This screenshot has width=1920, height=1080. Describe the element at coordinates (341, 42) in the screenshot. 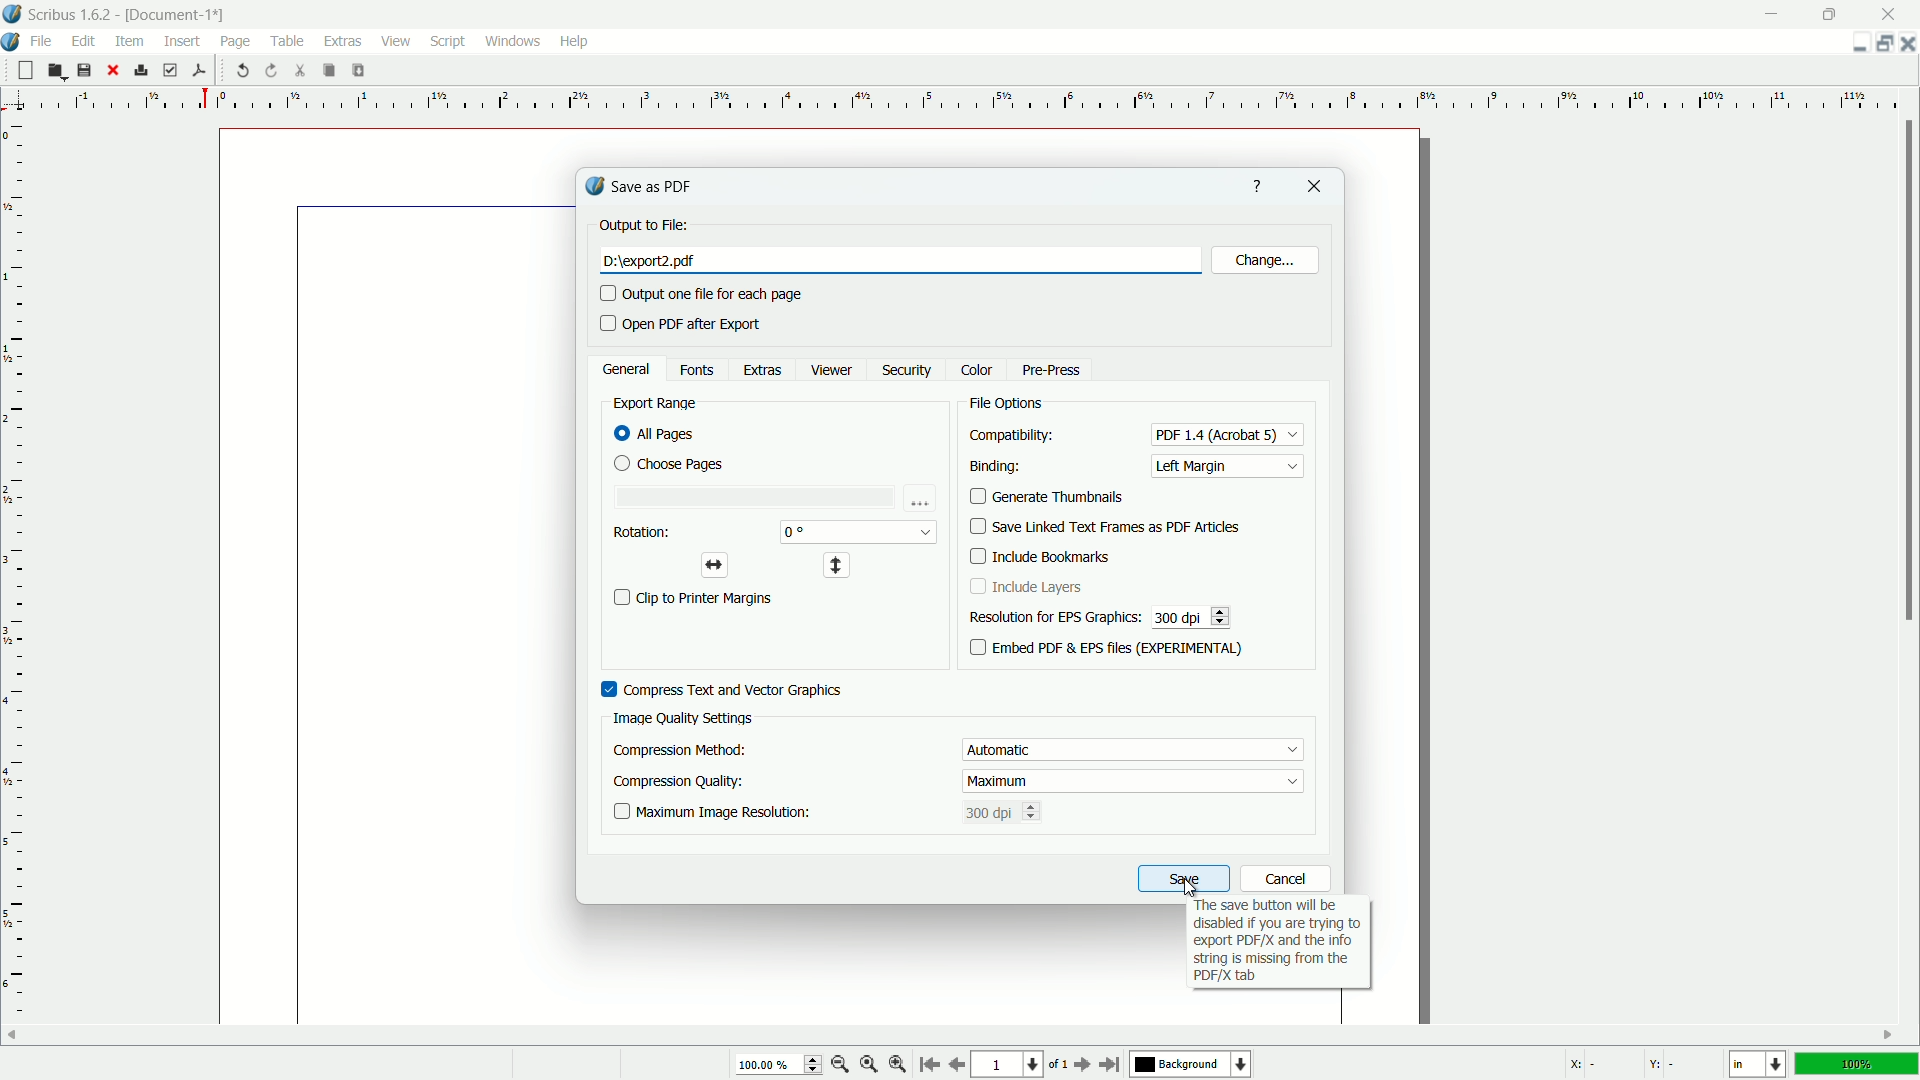

I see `extras menu` at that location.